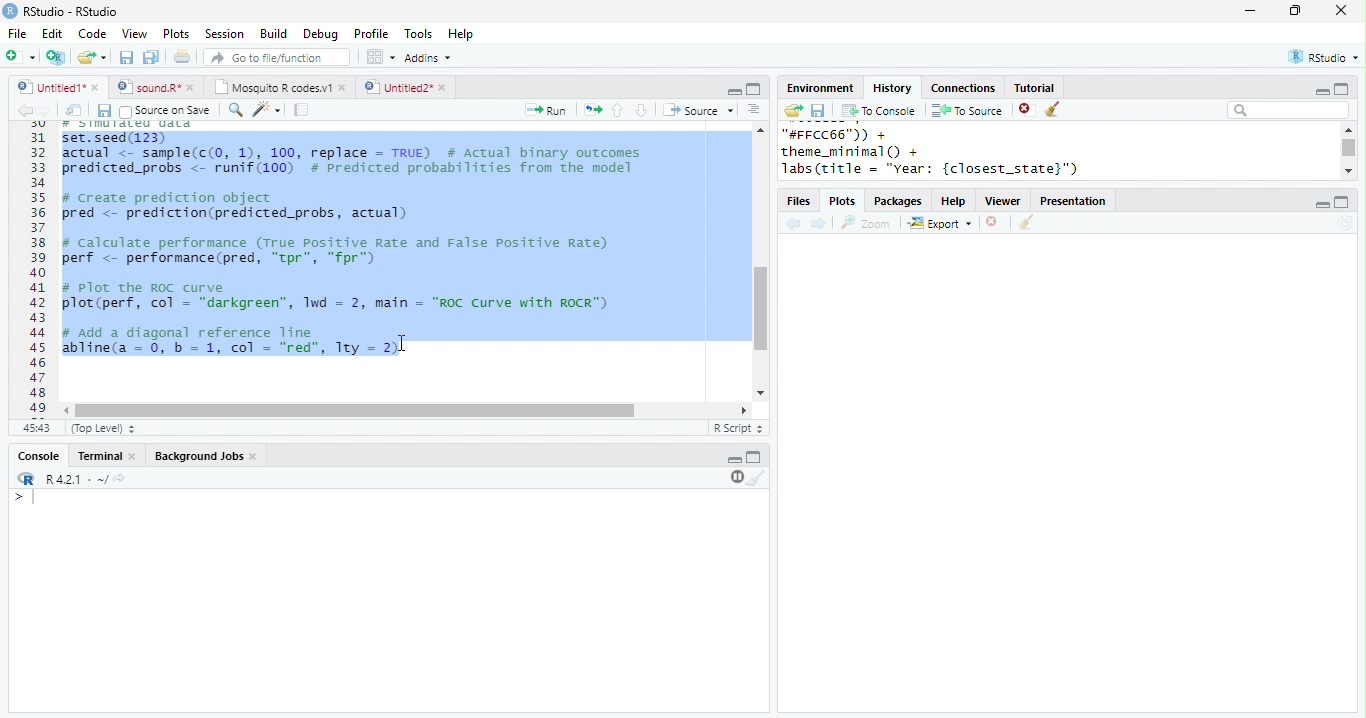  What do you see at coordinates (1347, 129) in the screenshot?
I see `scroll up` at bounding box center [1347, 129].